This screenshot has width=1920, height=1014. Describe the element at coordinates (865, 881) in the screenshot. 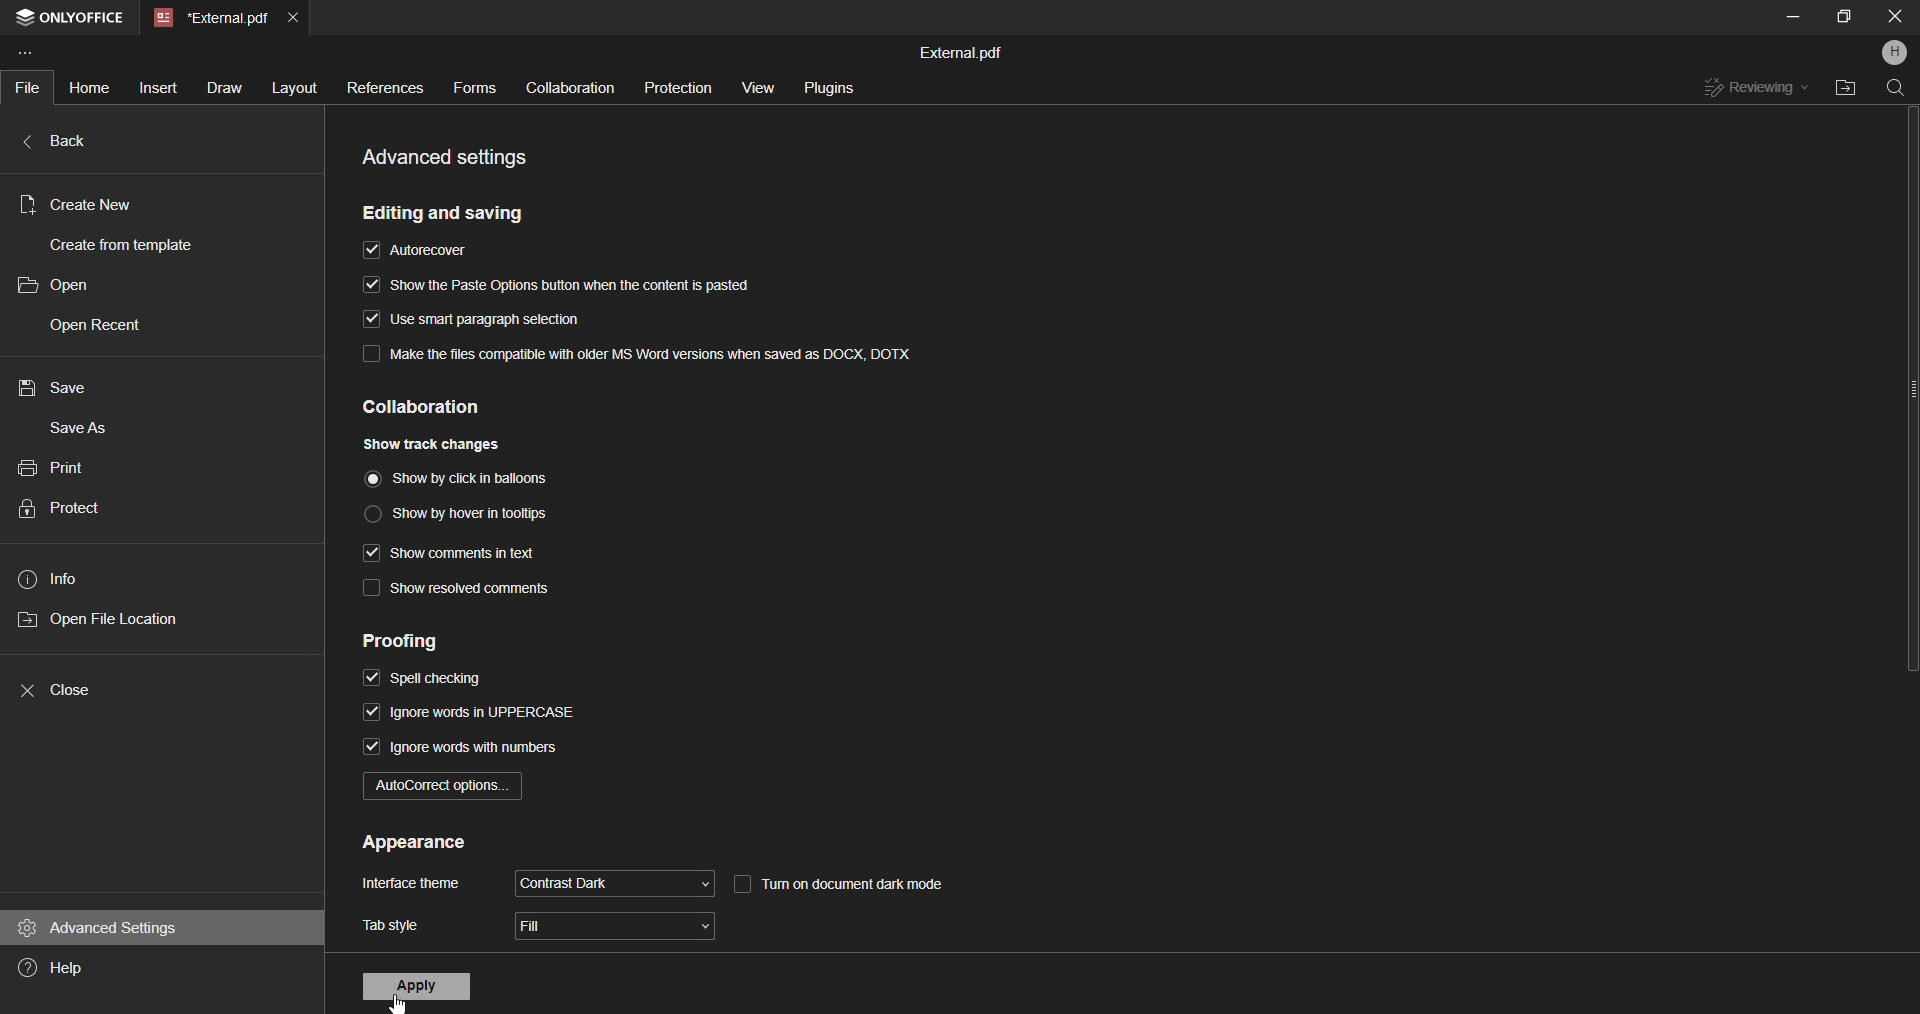

I see `turn on dark mode` at that location.